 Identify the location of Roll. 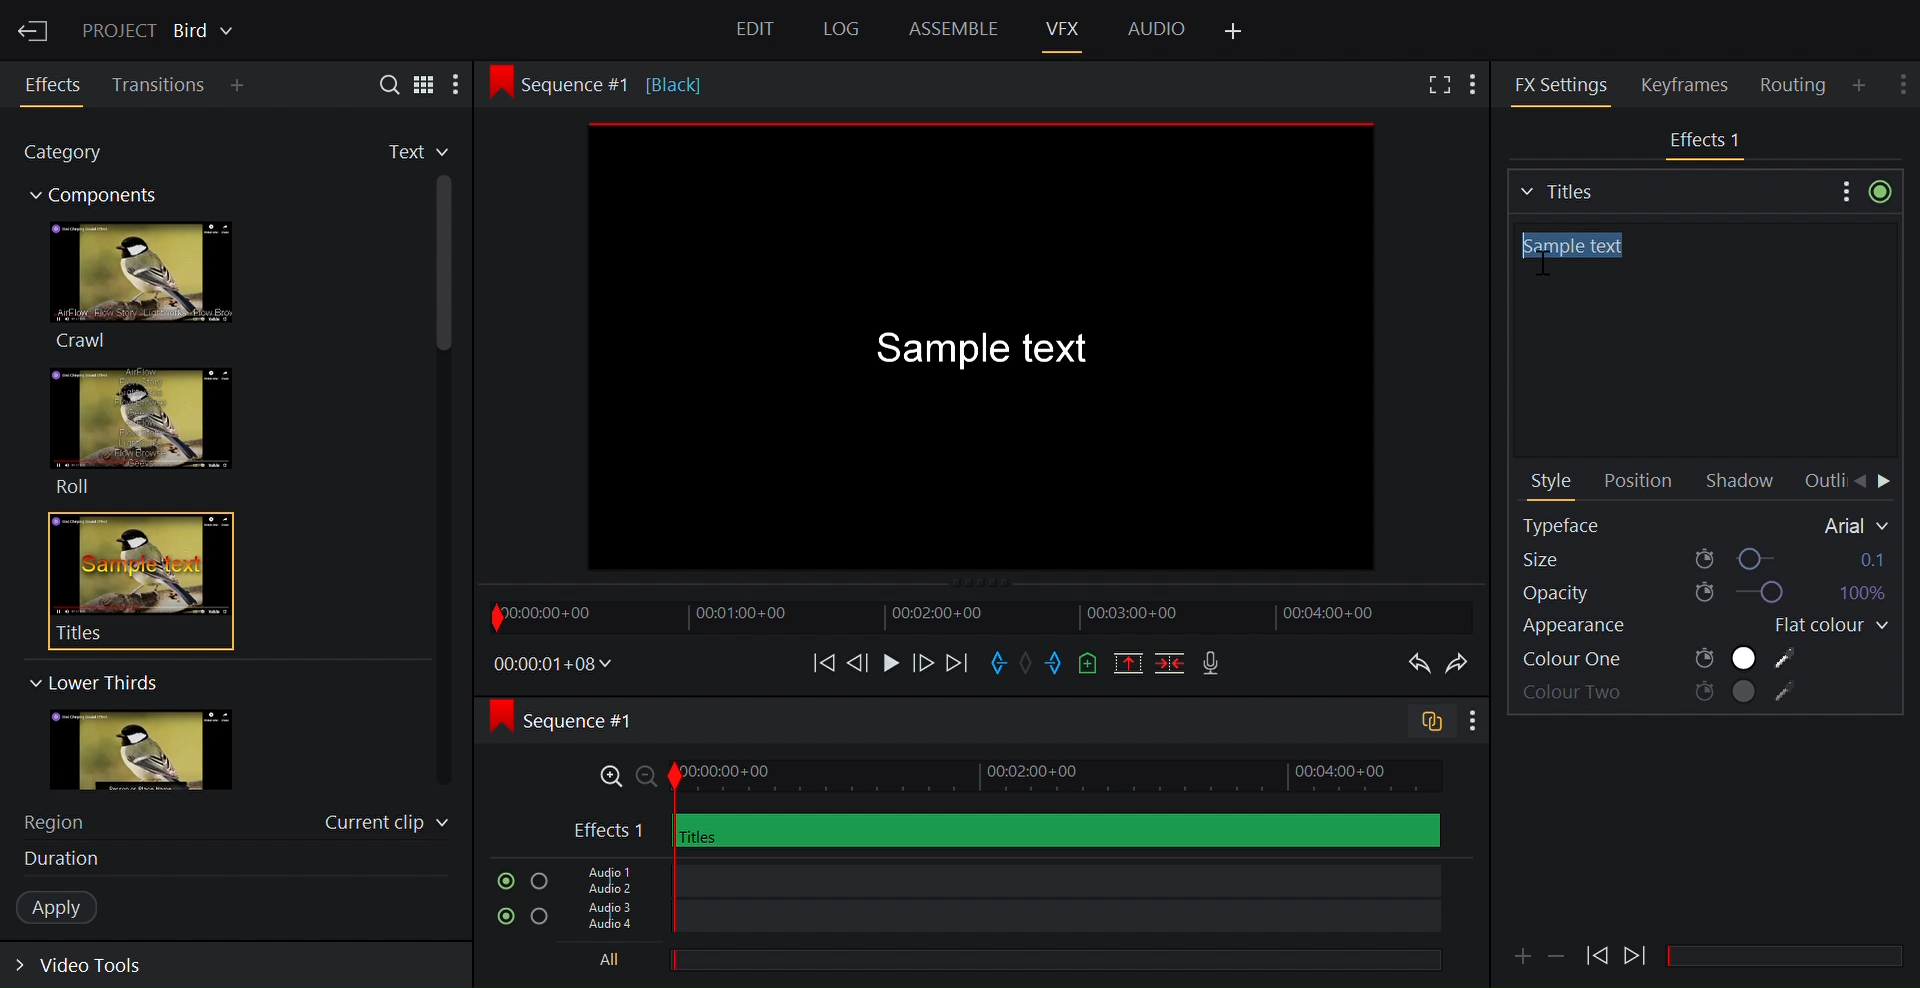
(140, 431).